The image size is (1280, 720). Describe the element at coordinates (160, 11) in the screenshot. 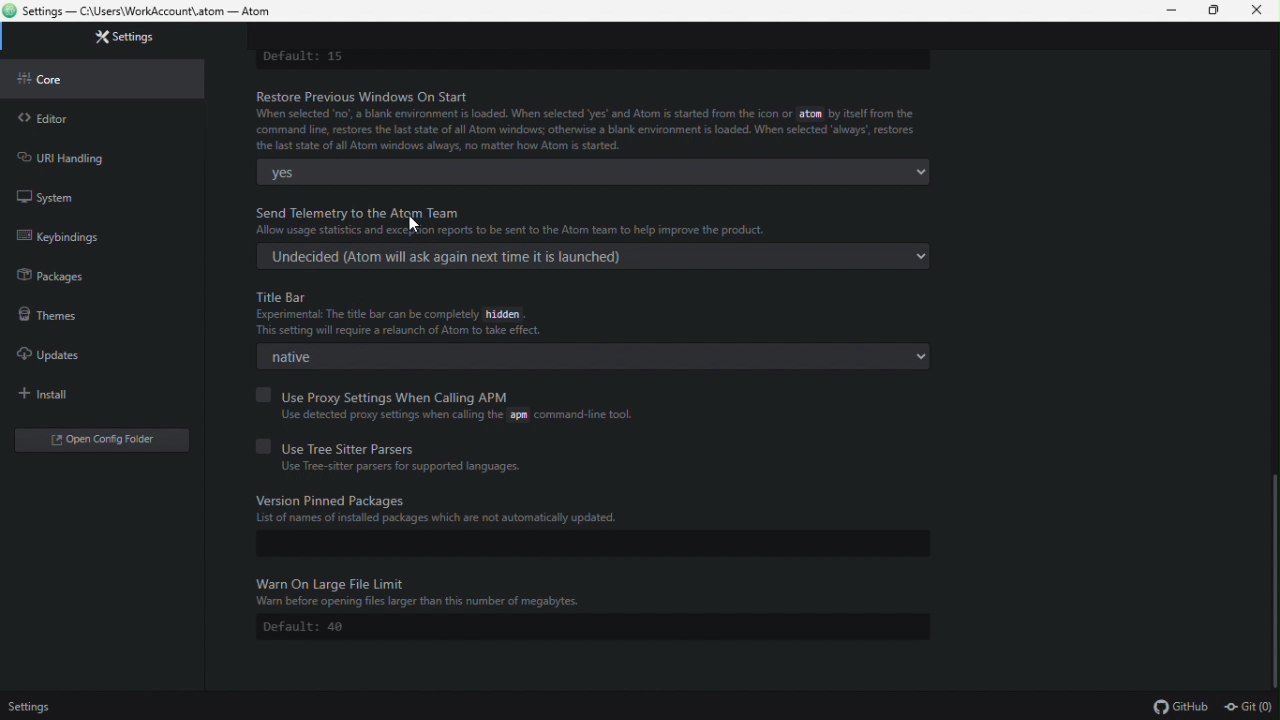

I see `Settings - C:\users\work\account\atom - Atom` at that location.